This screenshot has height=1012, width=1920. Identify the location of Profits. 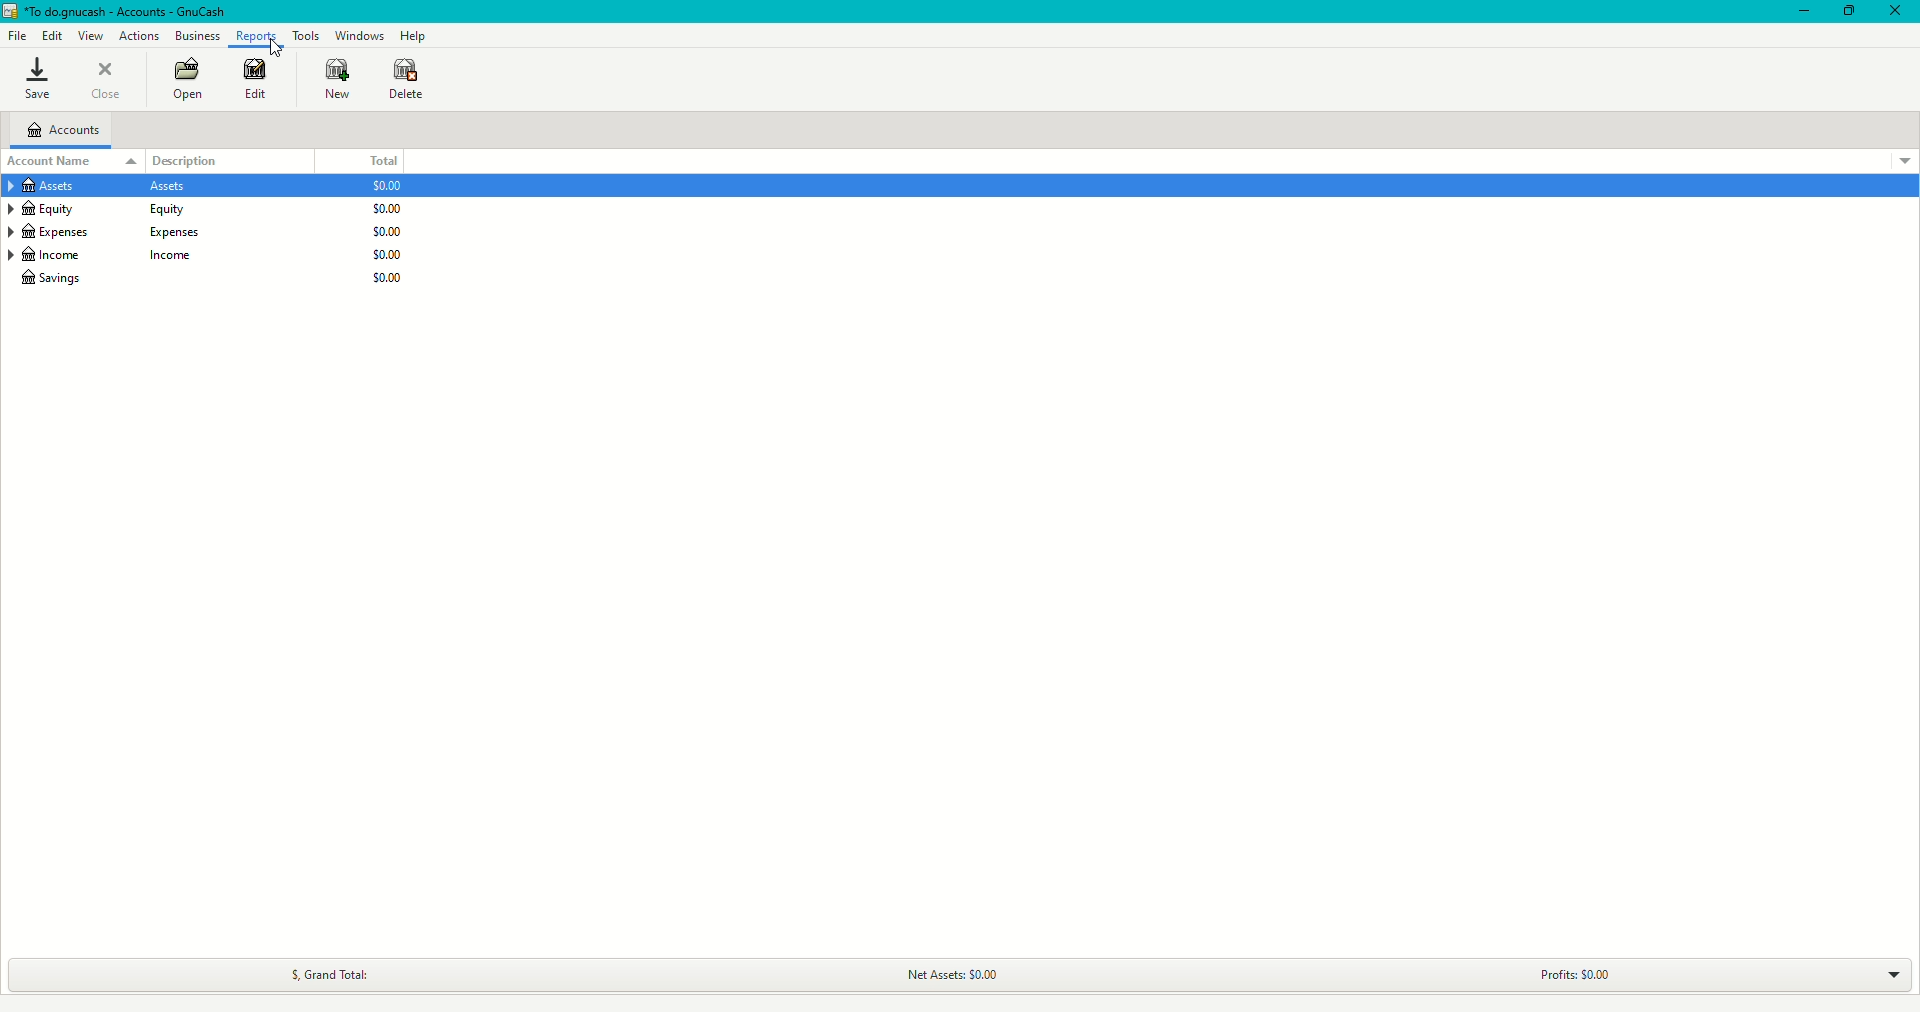
(1562, 973).